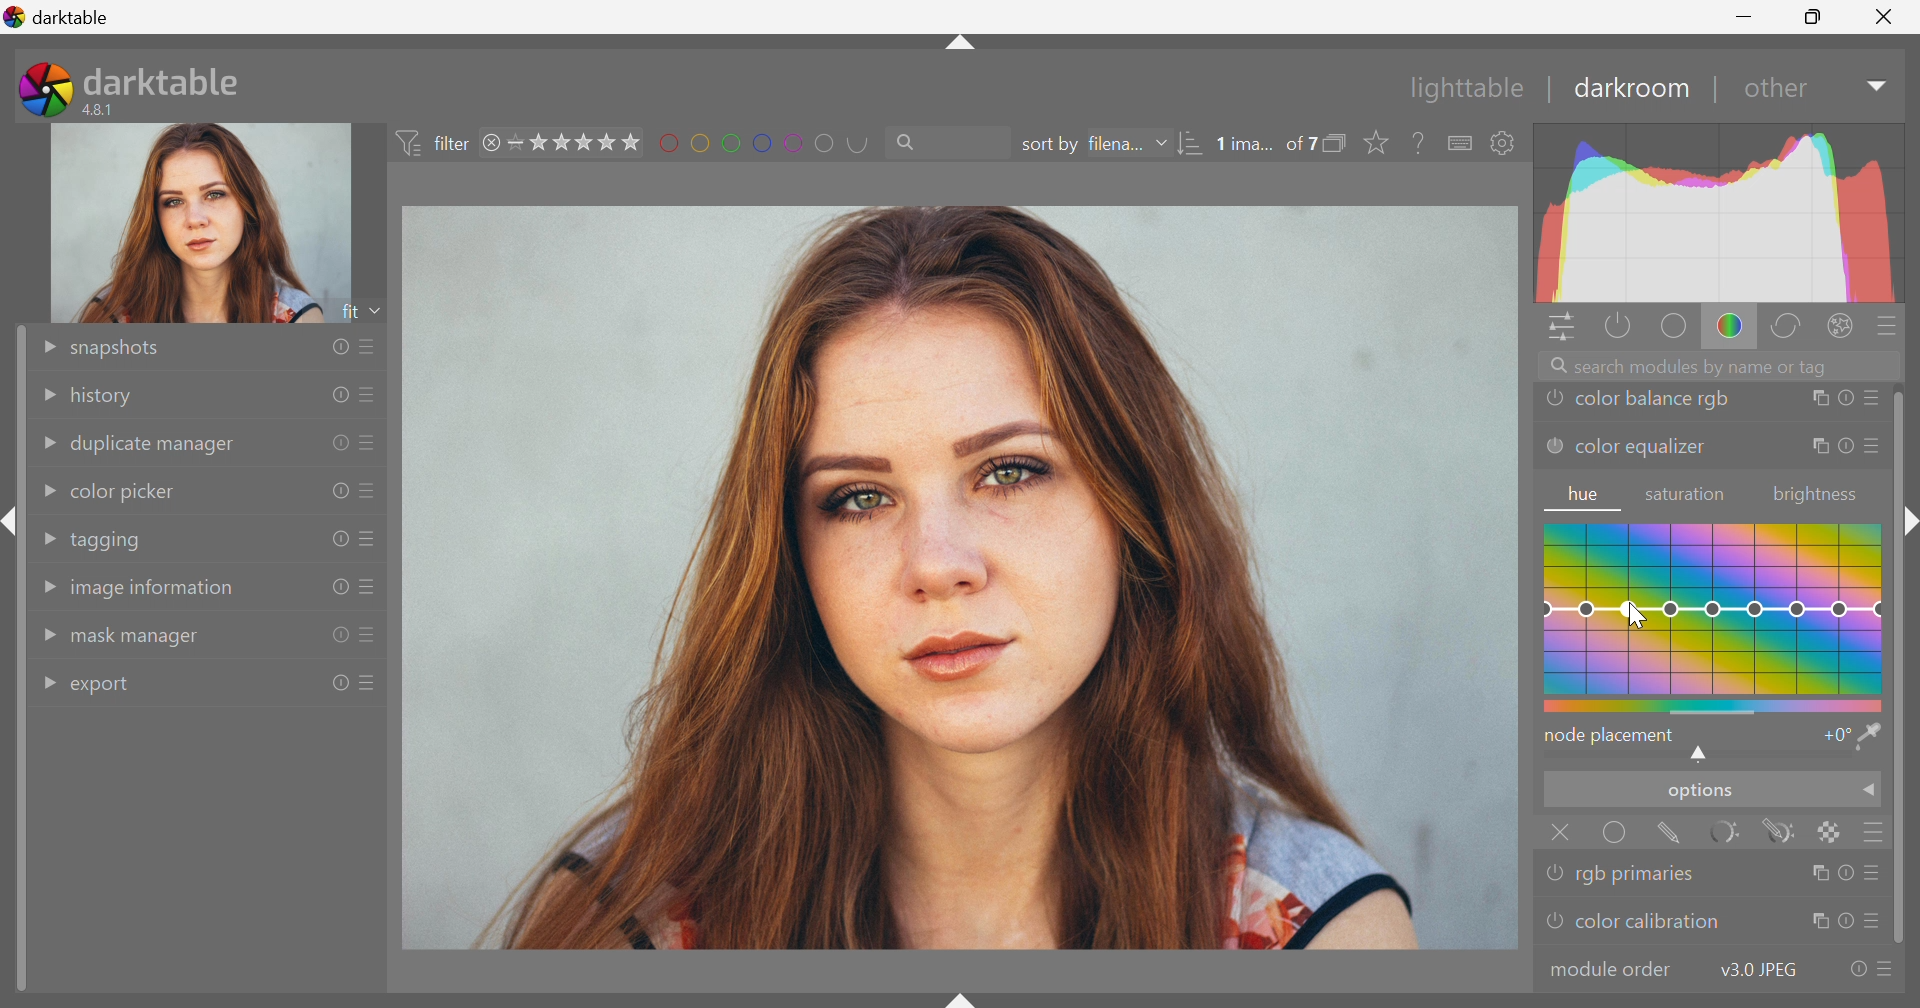 Image resolution: width=1920 pixels, height=1008 pixels. Describe the element at coordinates (577, 142) in the screenshot. I see `range rating` at that location.